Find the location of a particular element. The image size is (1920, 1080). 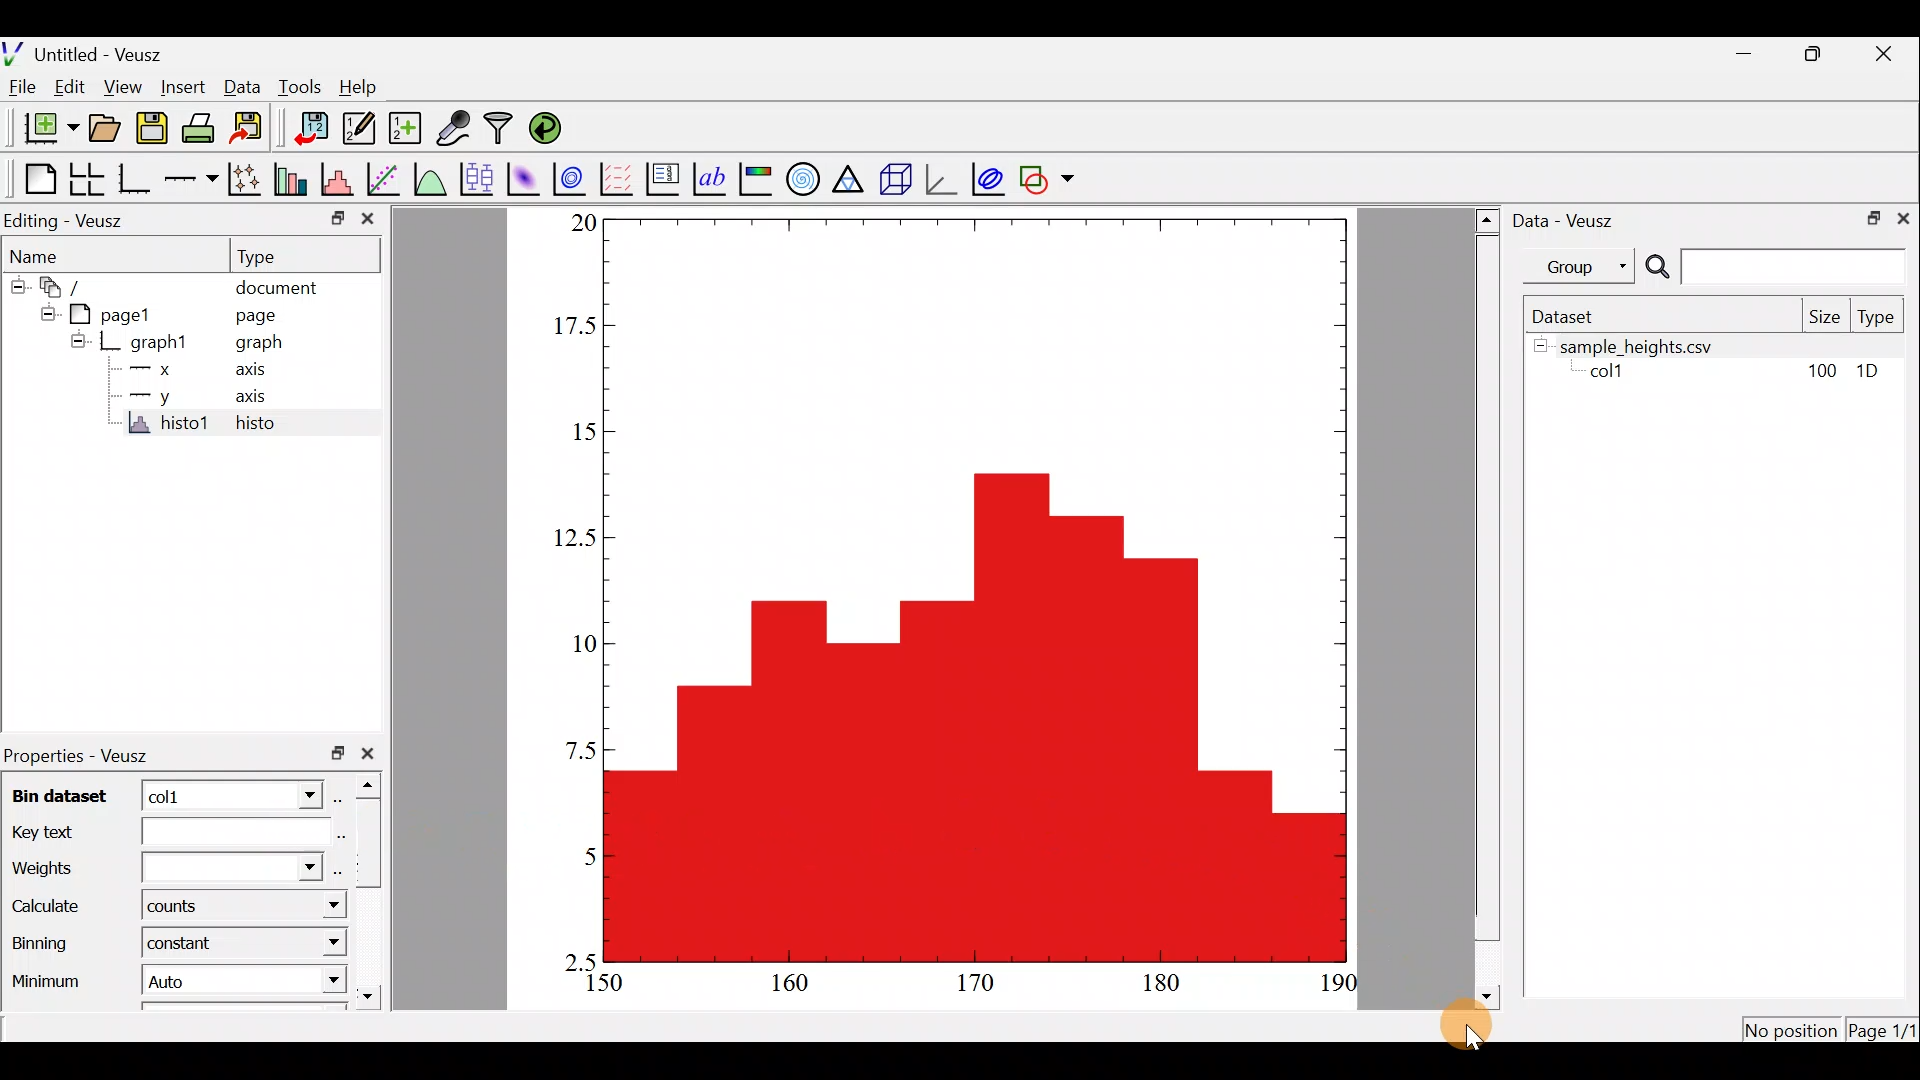

Bin dataset is located at coordinates (64, 792).